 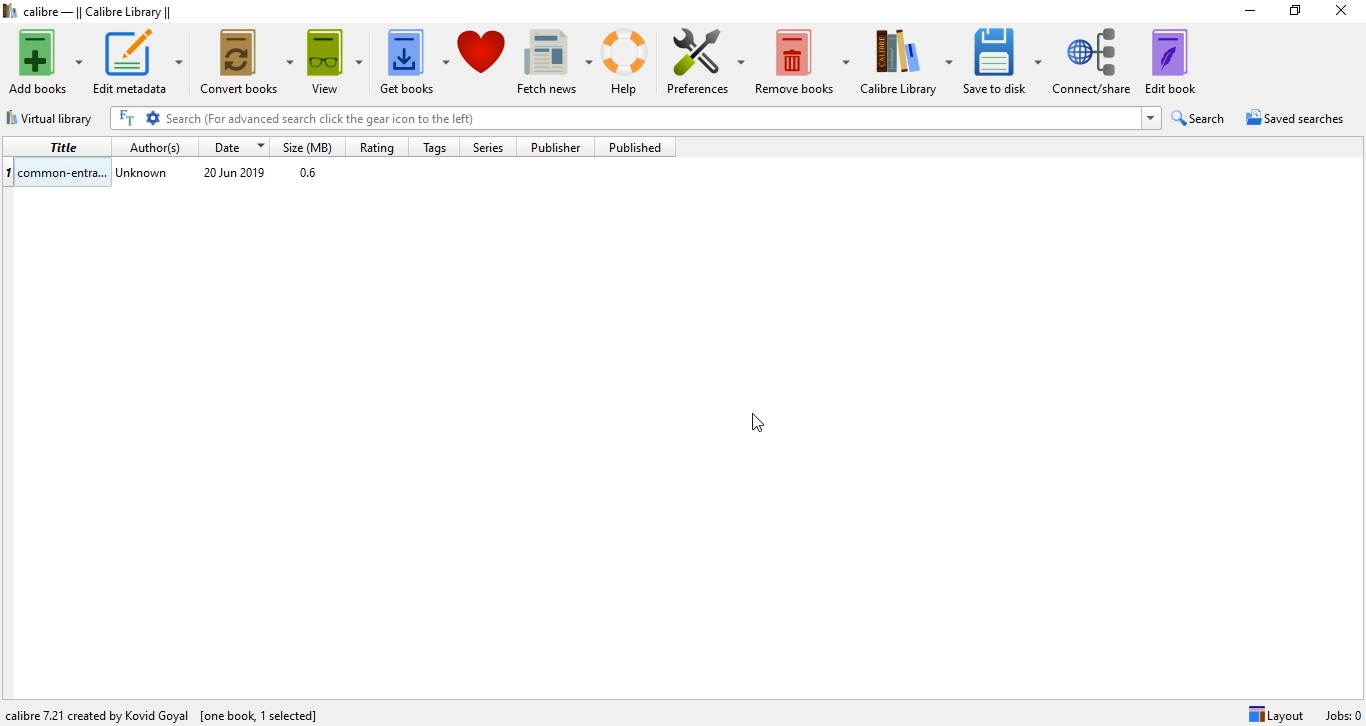 What do you see at coordinates (311, 145) in the screenshot?
I see `Size (MB)` at bounding box center [311, 145].